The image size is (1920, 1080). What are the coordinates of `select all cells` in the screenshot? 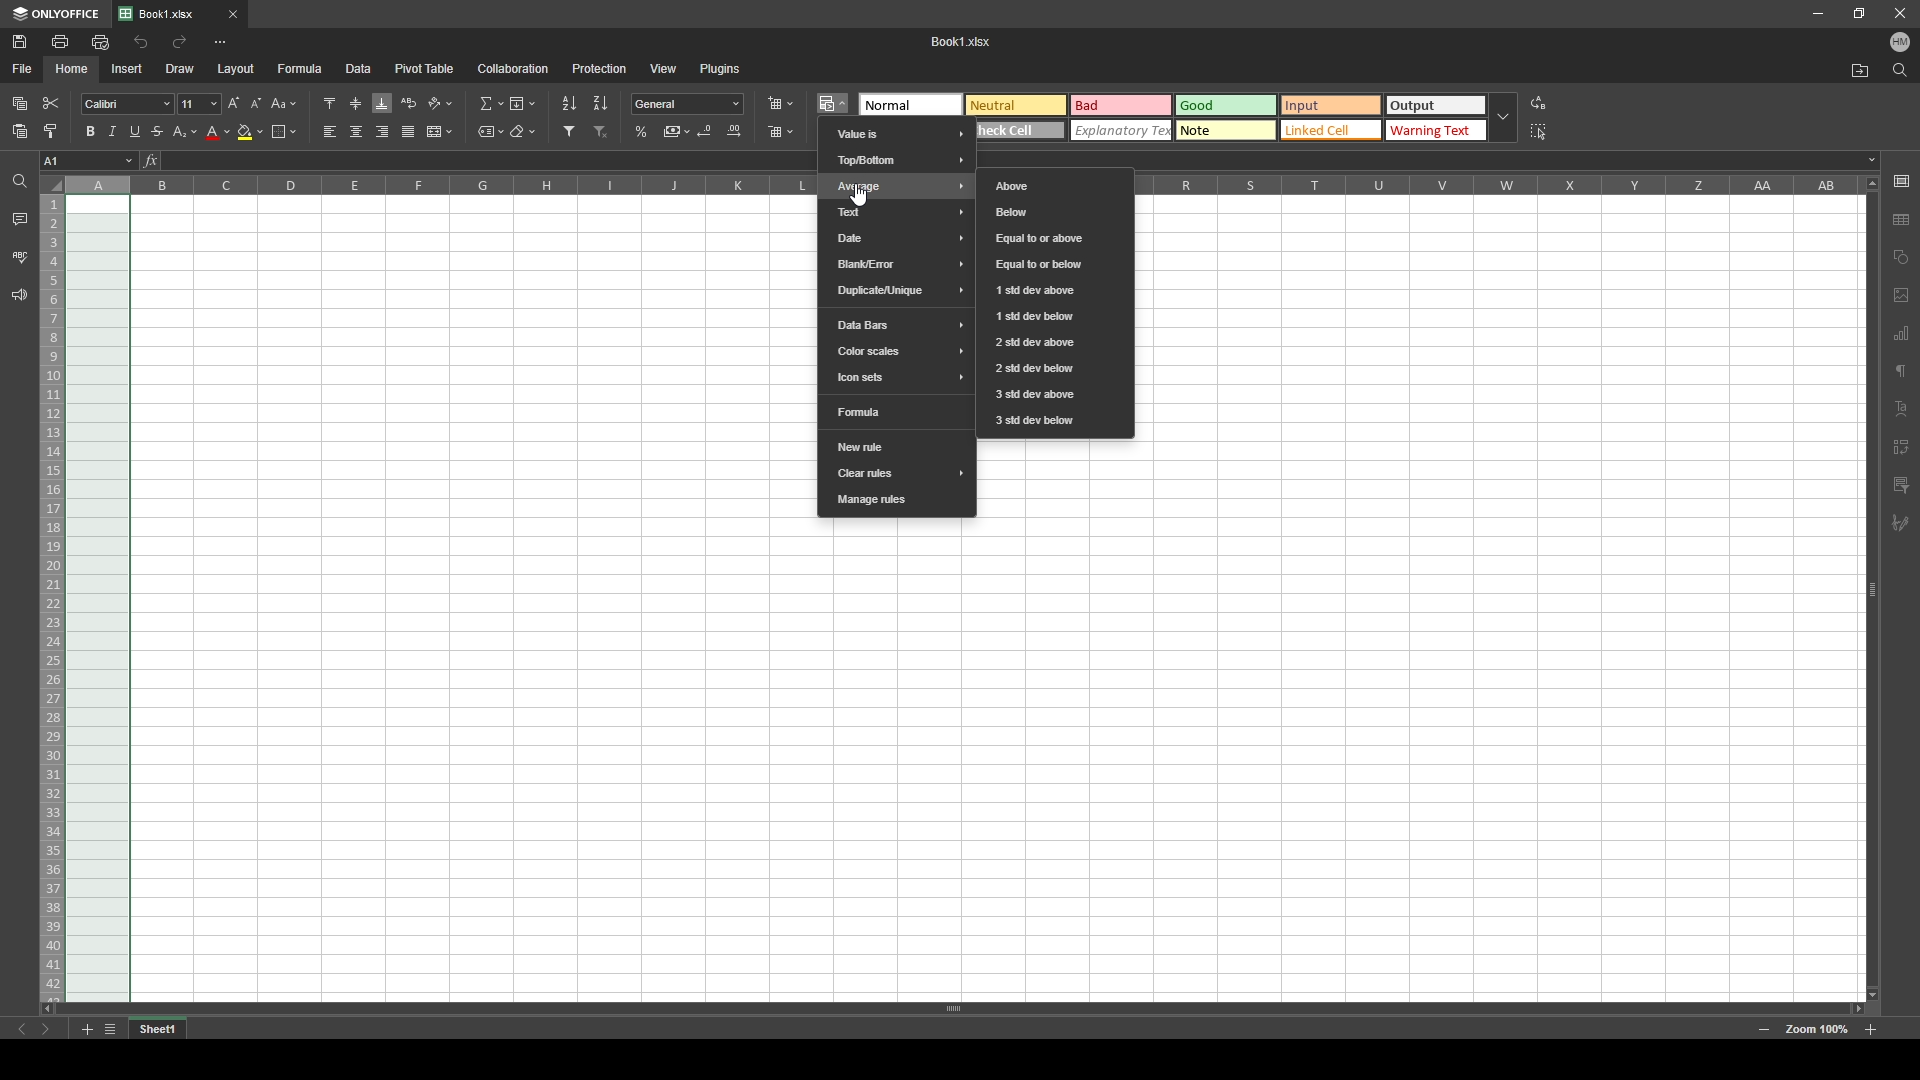 It's located at (51, 183).